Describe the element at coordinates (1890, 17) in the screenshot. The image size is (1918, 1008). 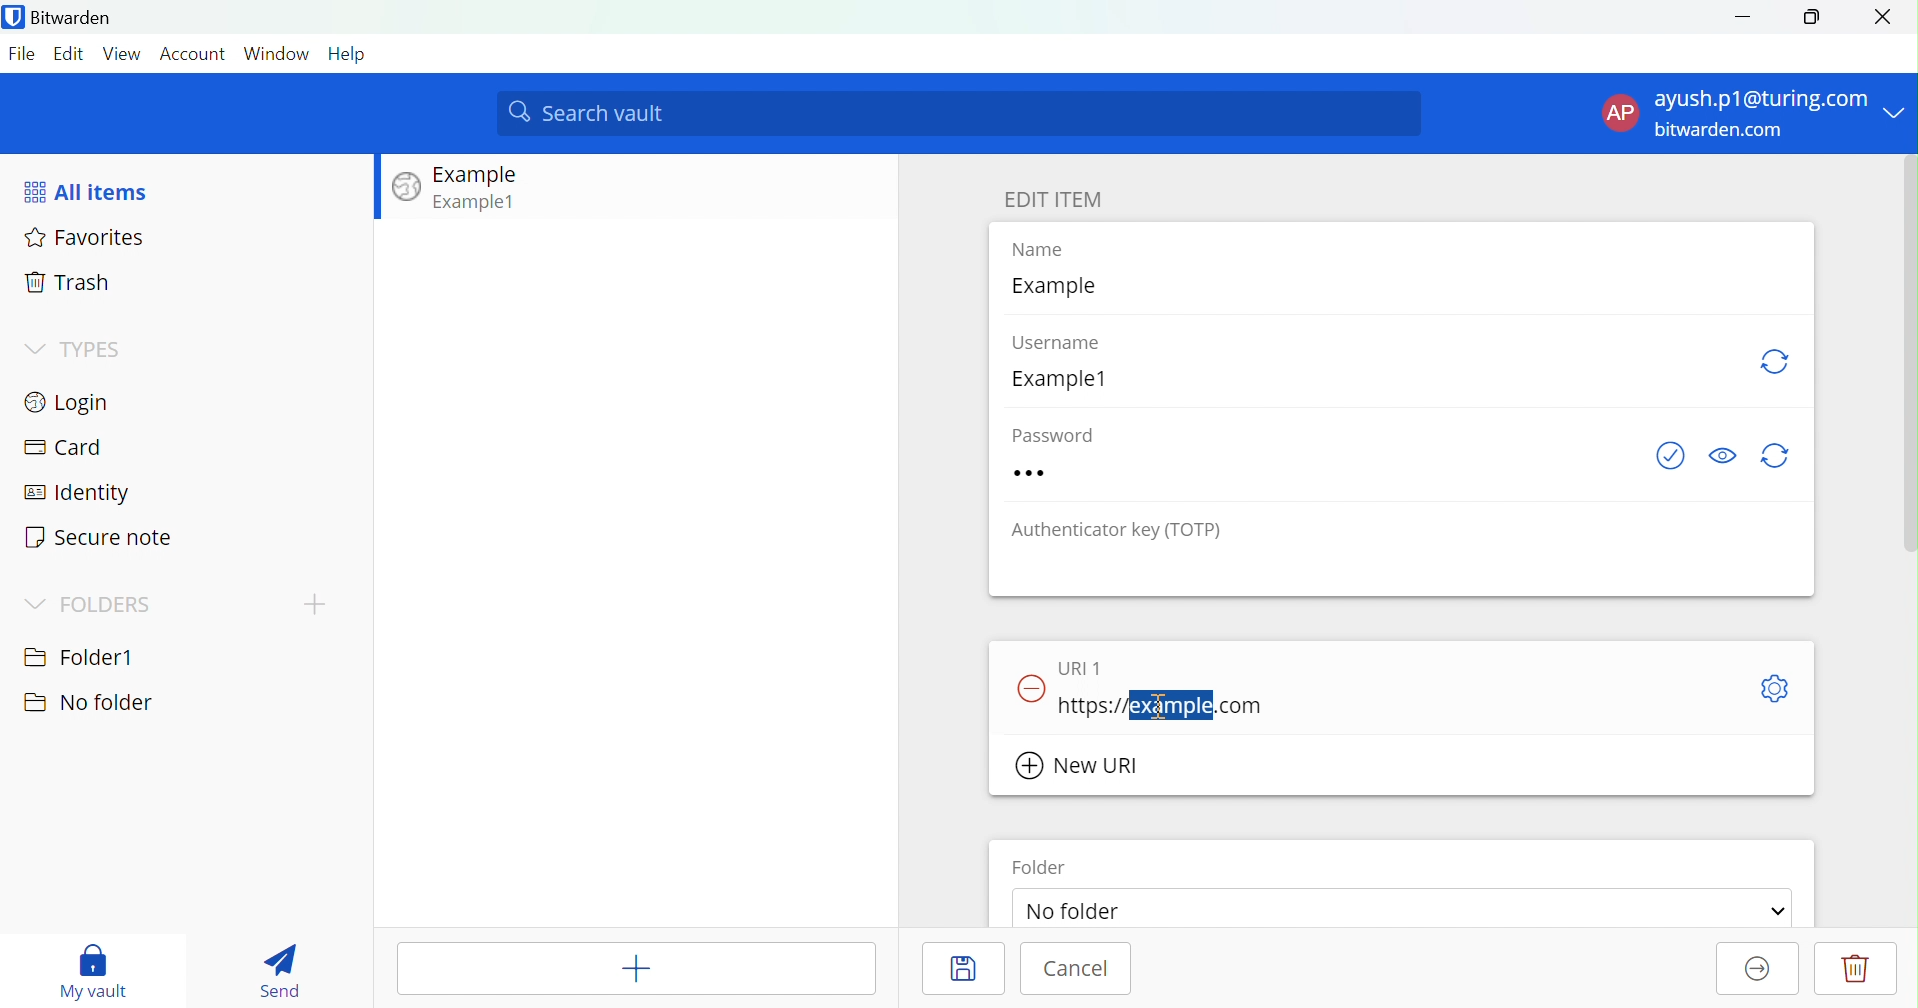
I see `Close` at that location.